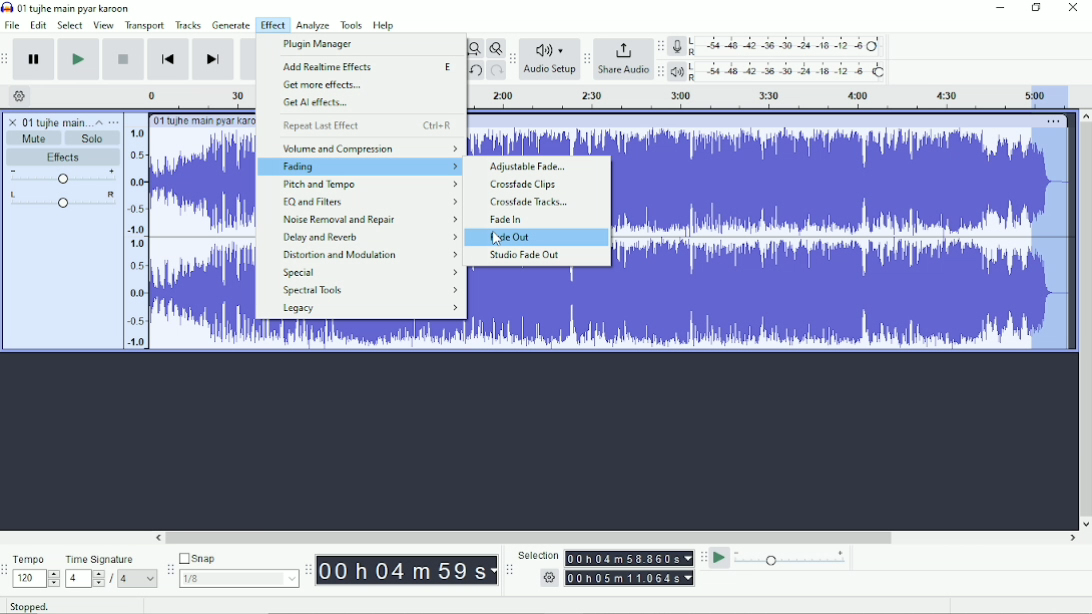  I want to click on amplitude scale, so click(136, 239).